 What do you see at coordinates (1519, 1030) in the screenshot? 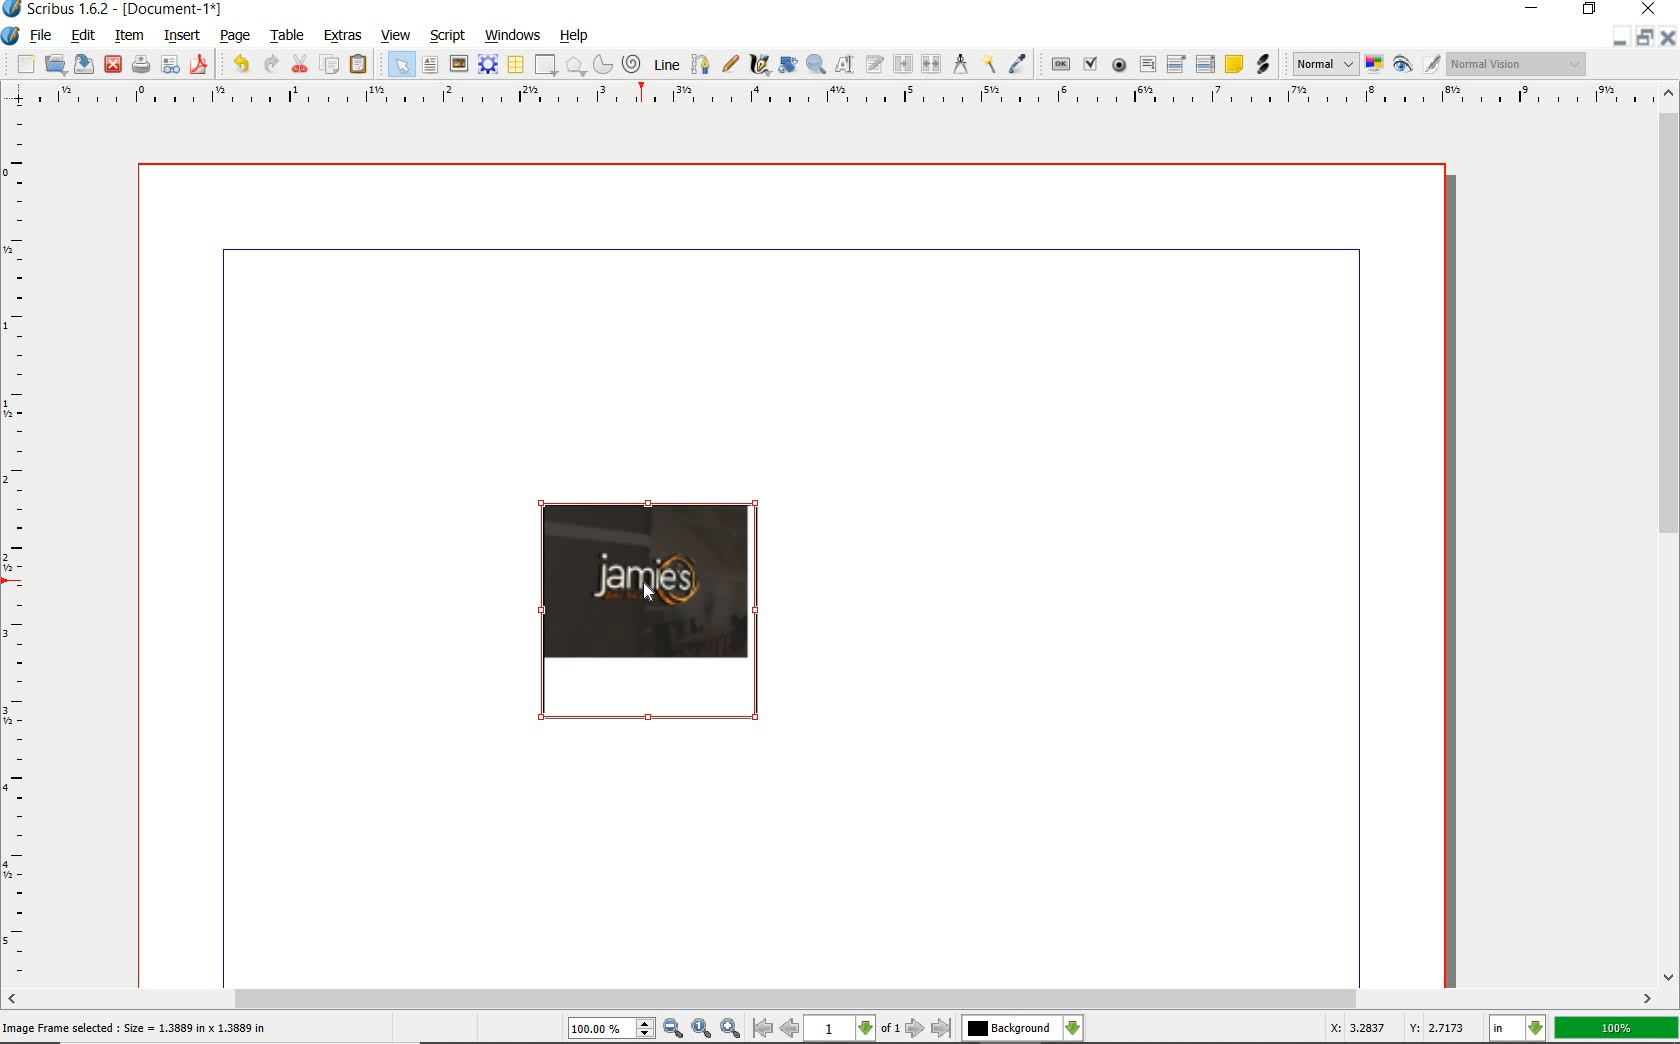
I see `select the current unit` at bounding box center [1519, 1030].